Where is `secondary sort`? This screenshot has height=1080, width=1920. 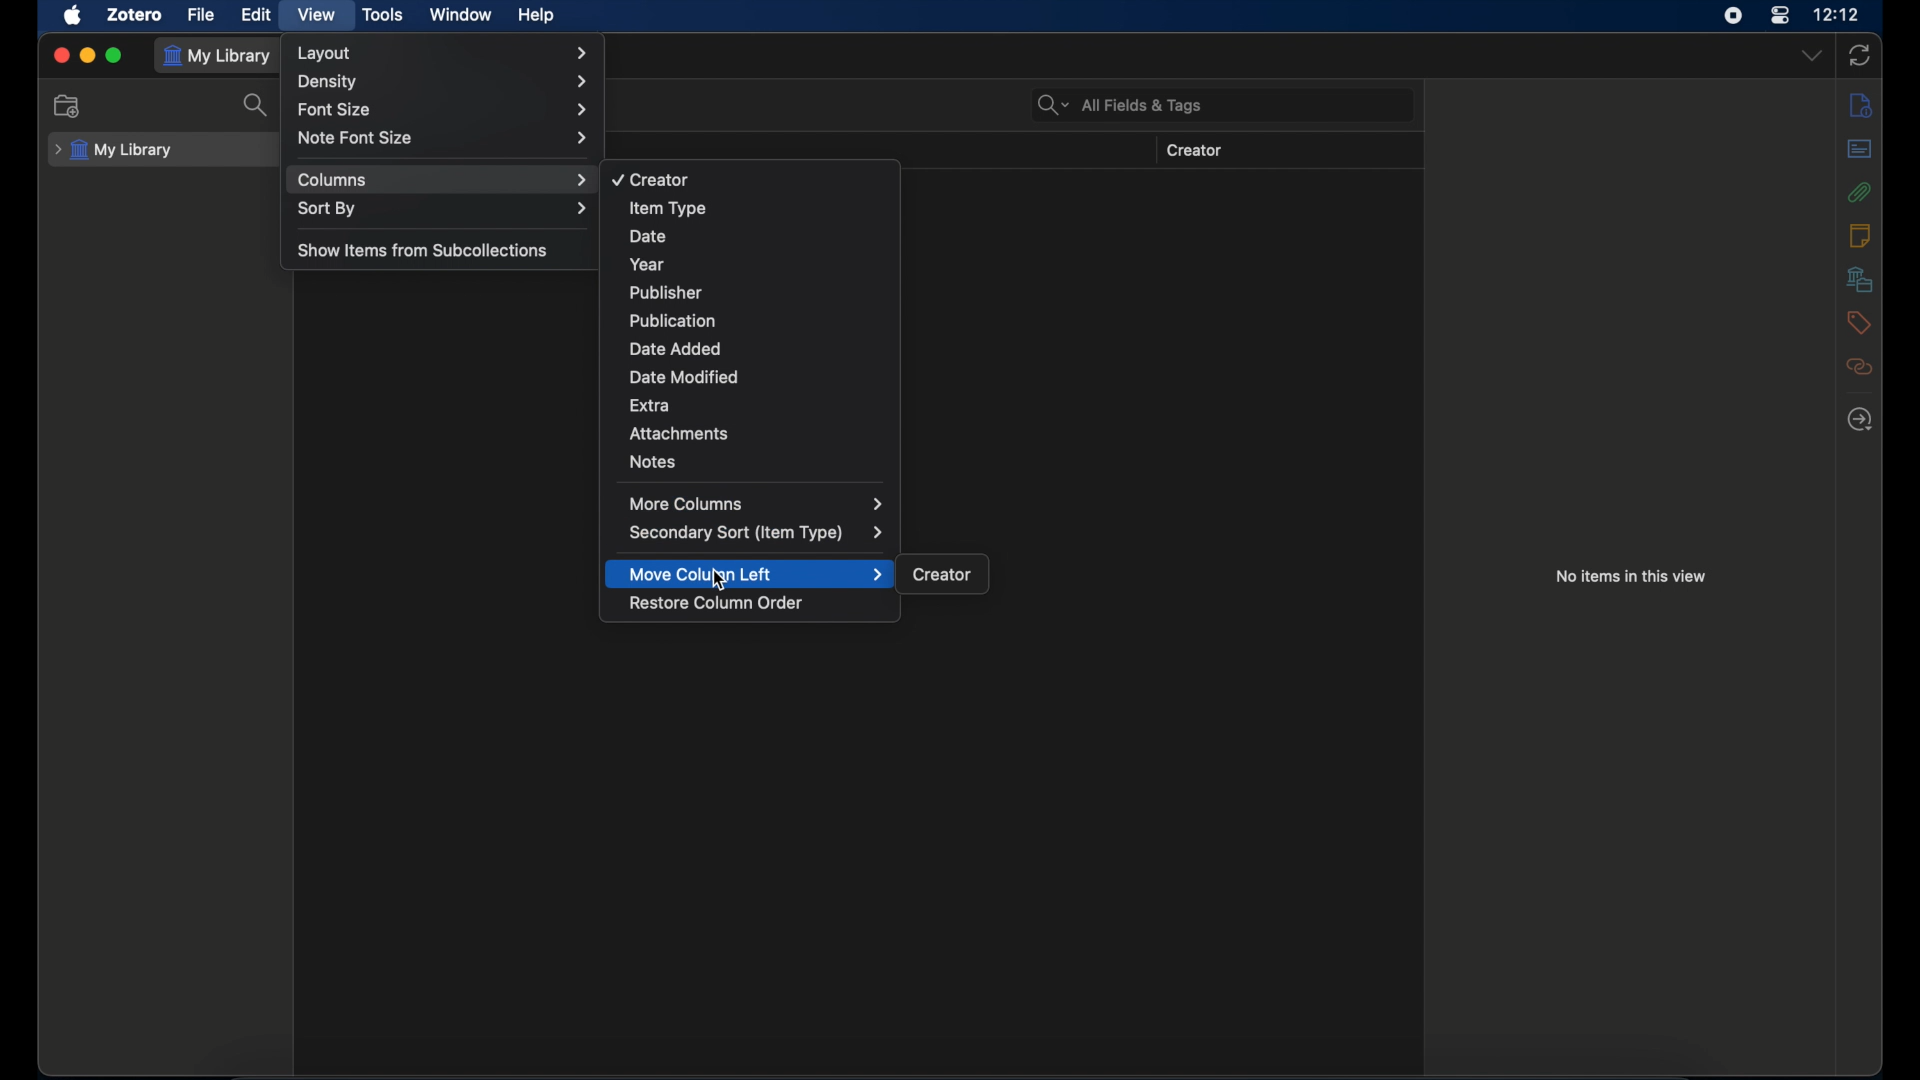
secondary sort is located at coordinates (757, 533).